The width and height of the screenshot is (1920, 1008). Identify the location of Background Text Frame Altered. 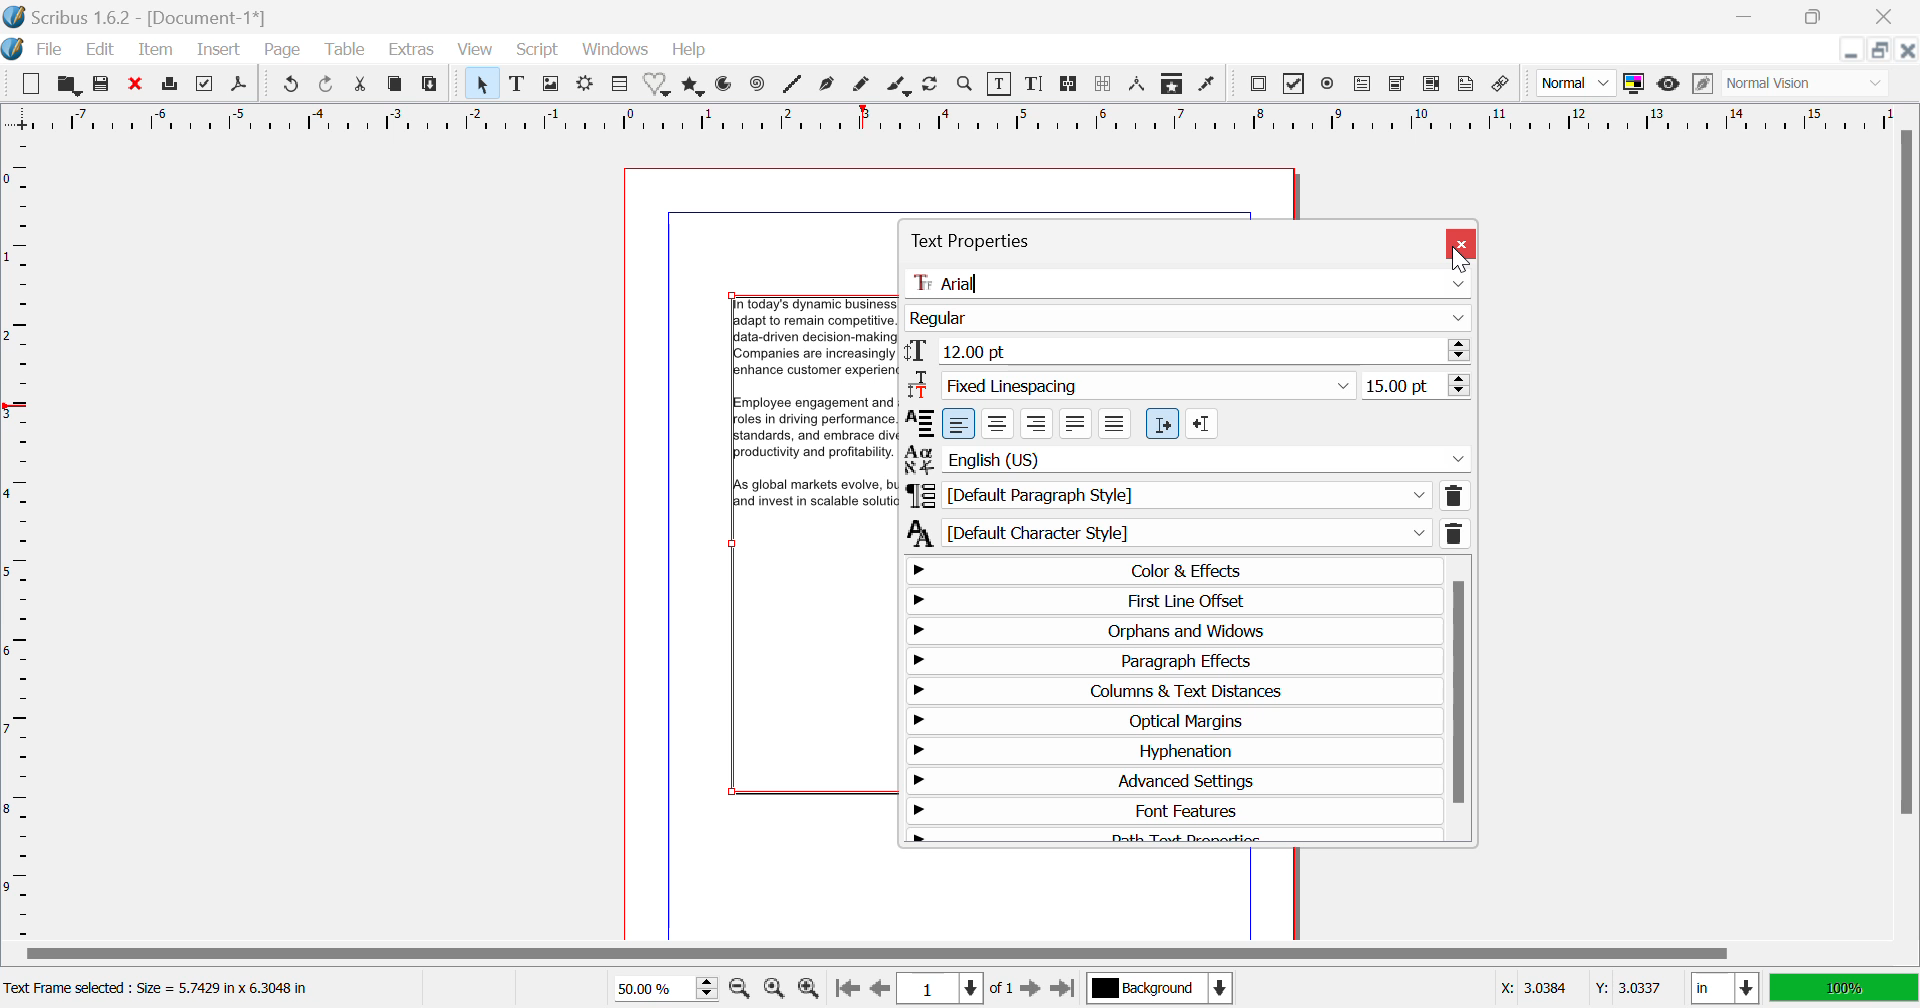
(809, 423).